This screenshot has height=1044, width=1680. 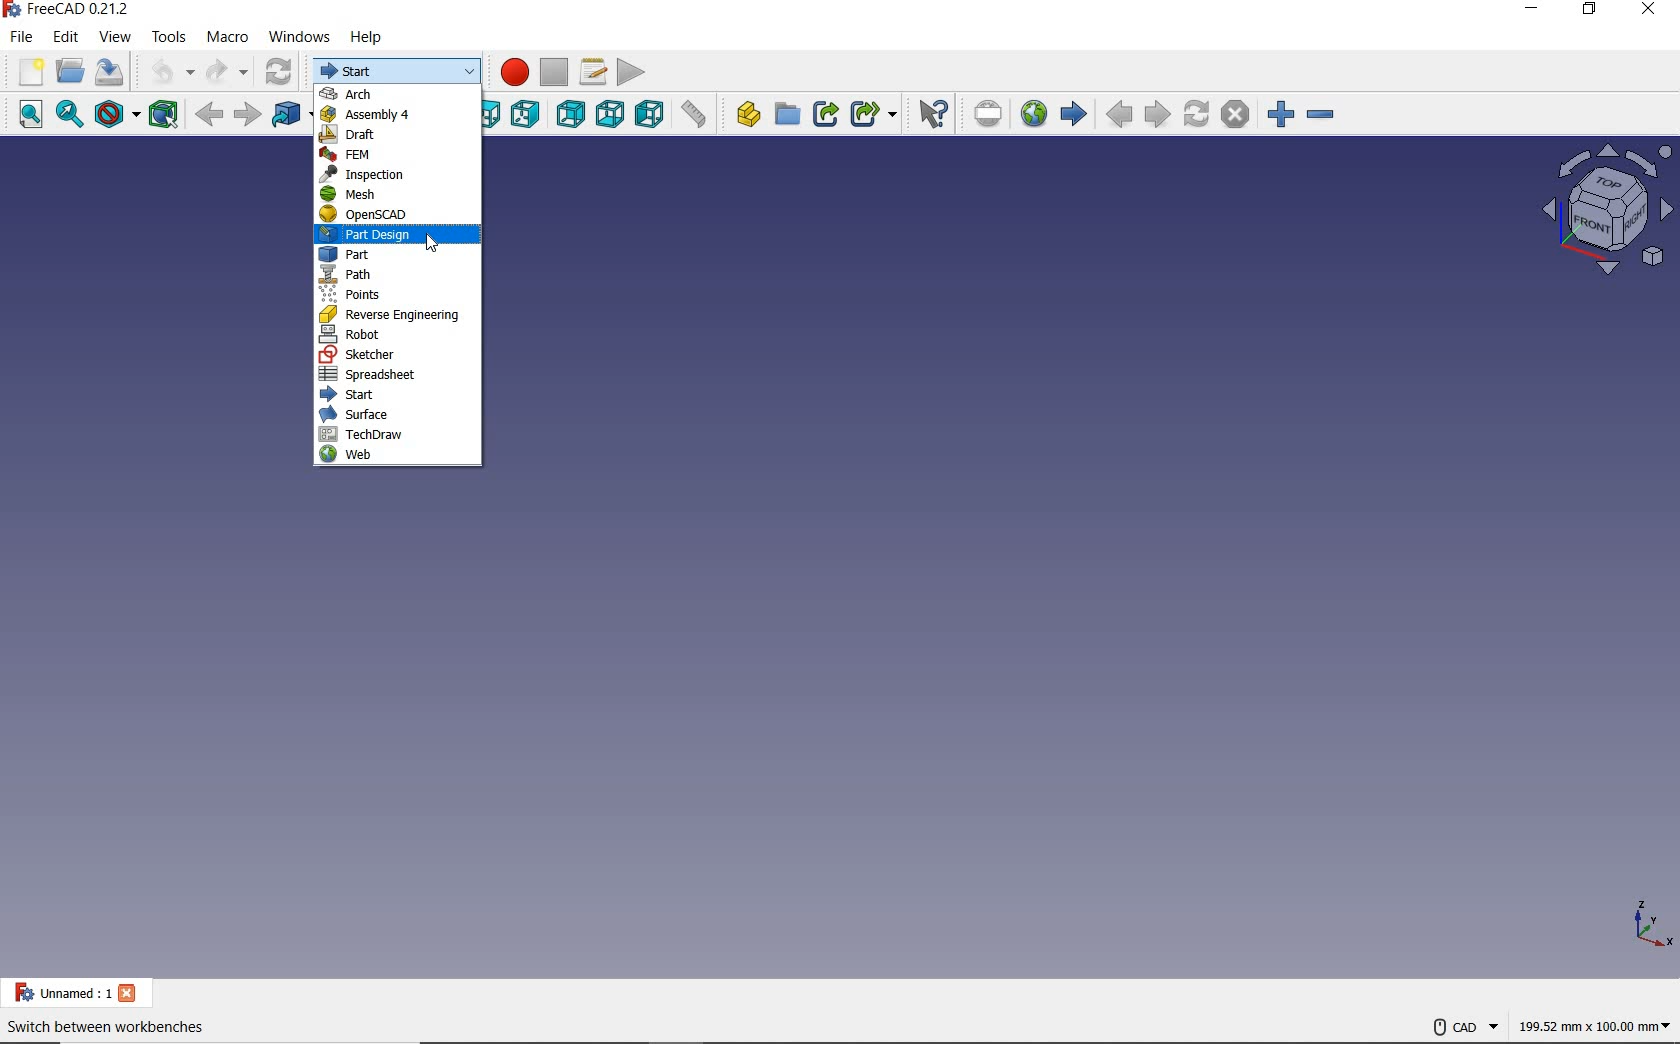 What do you see at coordinates (288, 113) in the screenshot?
I see `GO TO LINKED OBJECT` at bounding box center [288, 113].